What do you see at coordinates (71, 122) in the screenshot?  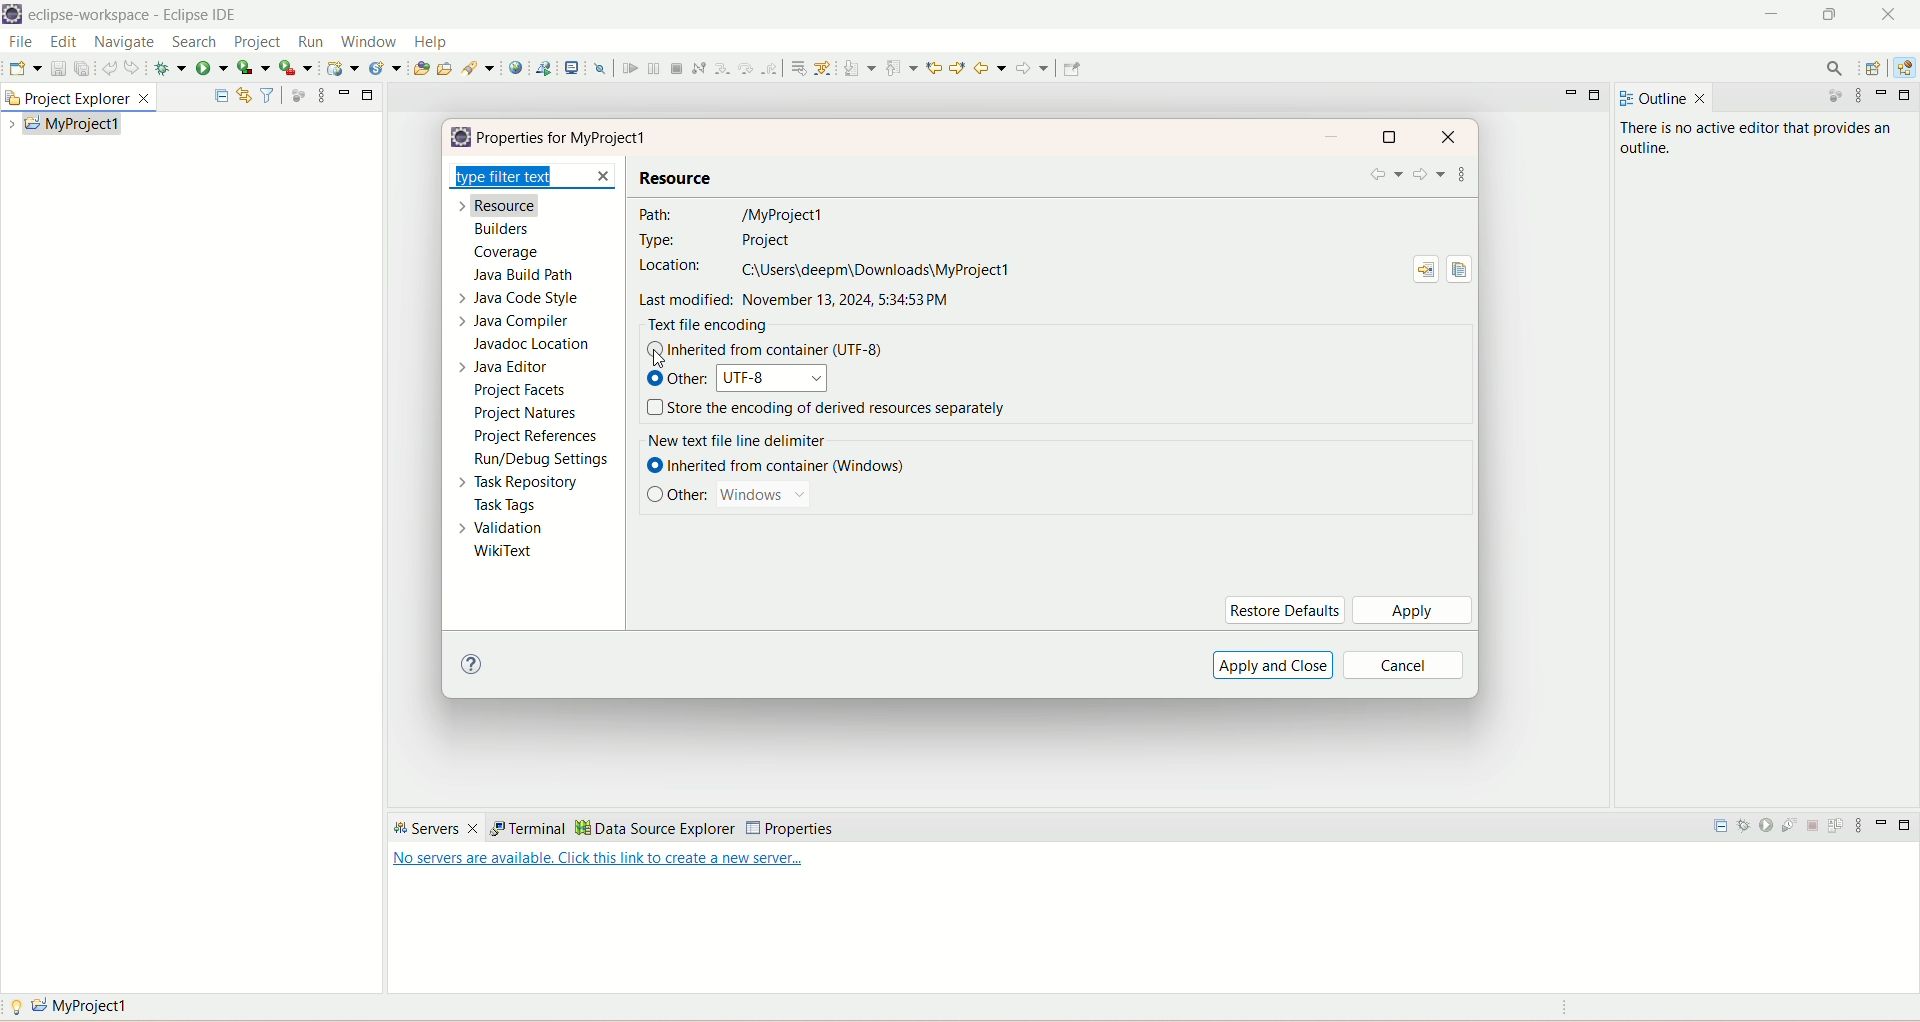 I see `my project` at bounding box center [71, 122].